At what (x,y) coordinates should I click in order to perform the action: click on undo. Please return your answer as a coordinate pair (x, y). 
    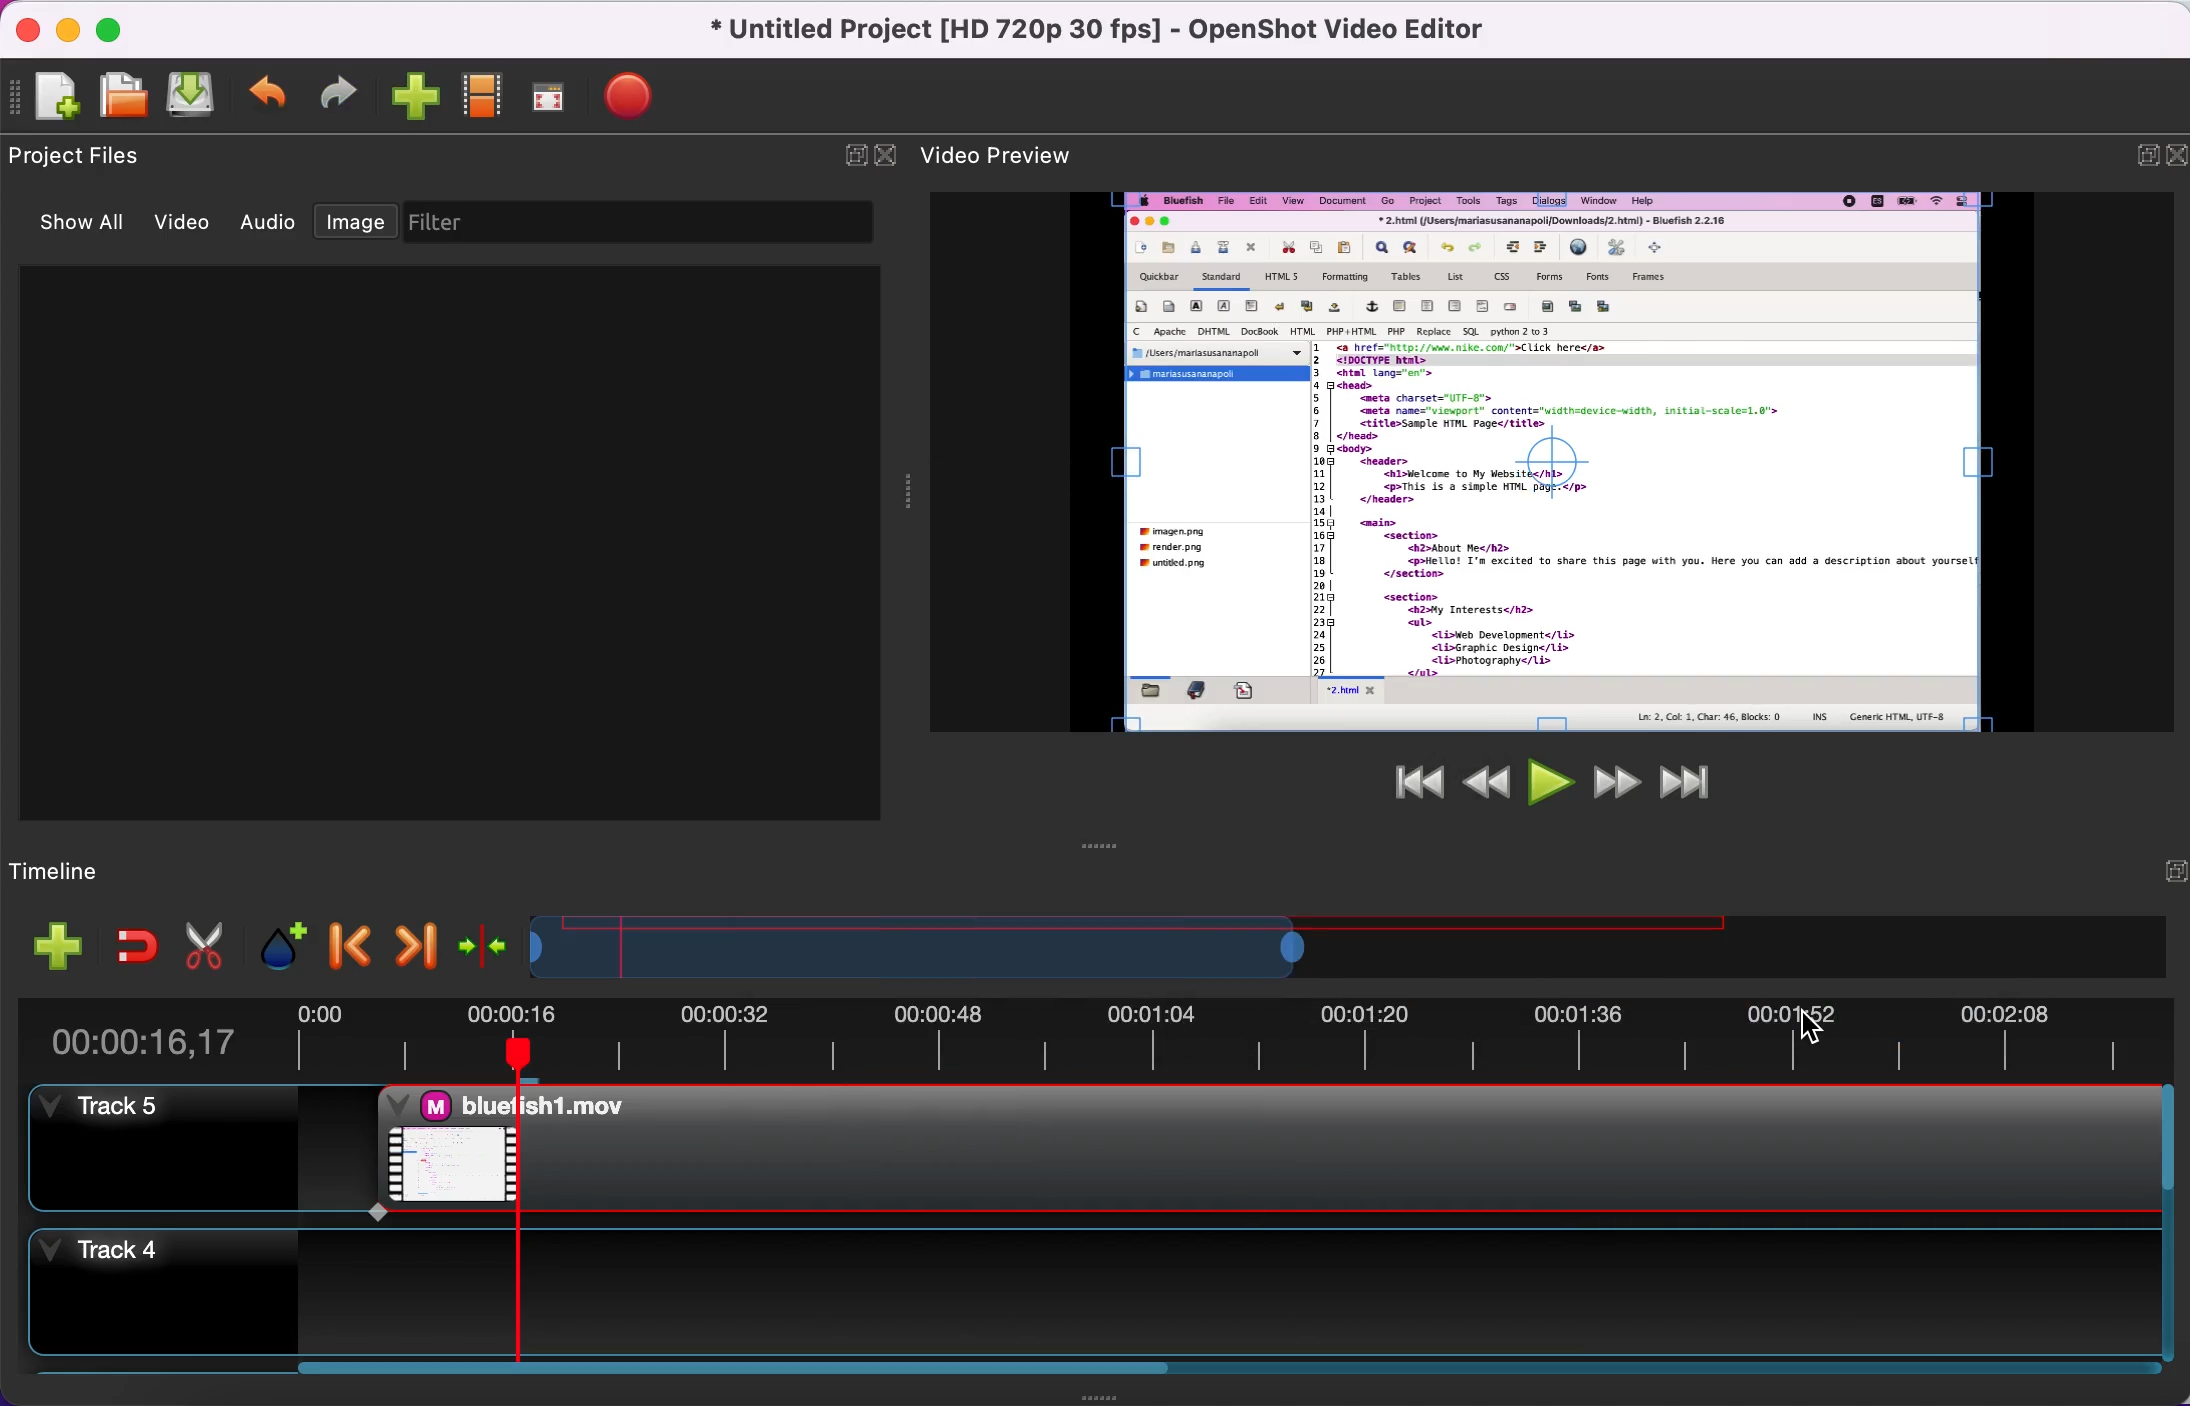
    Looking at the image, I should click on (272, 94).